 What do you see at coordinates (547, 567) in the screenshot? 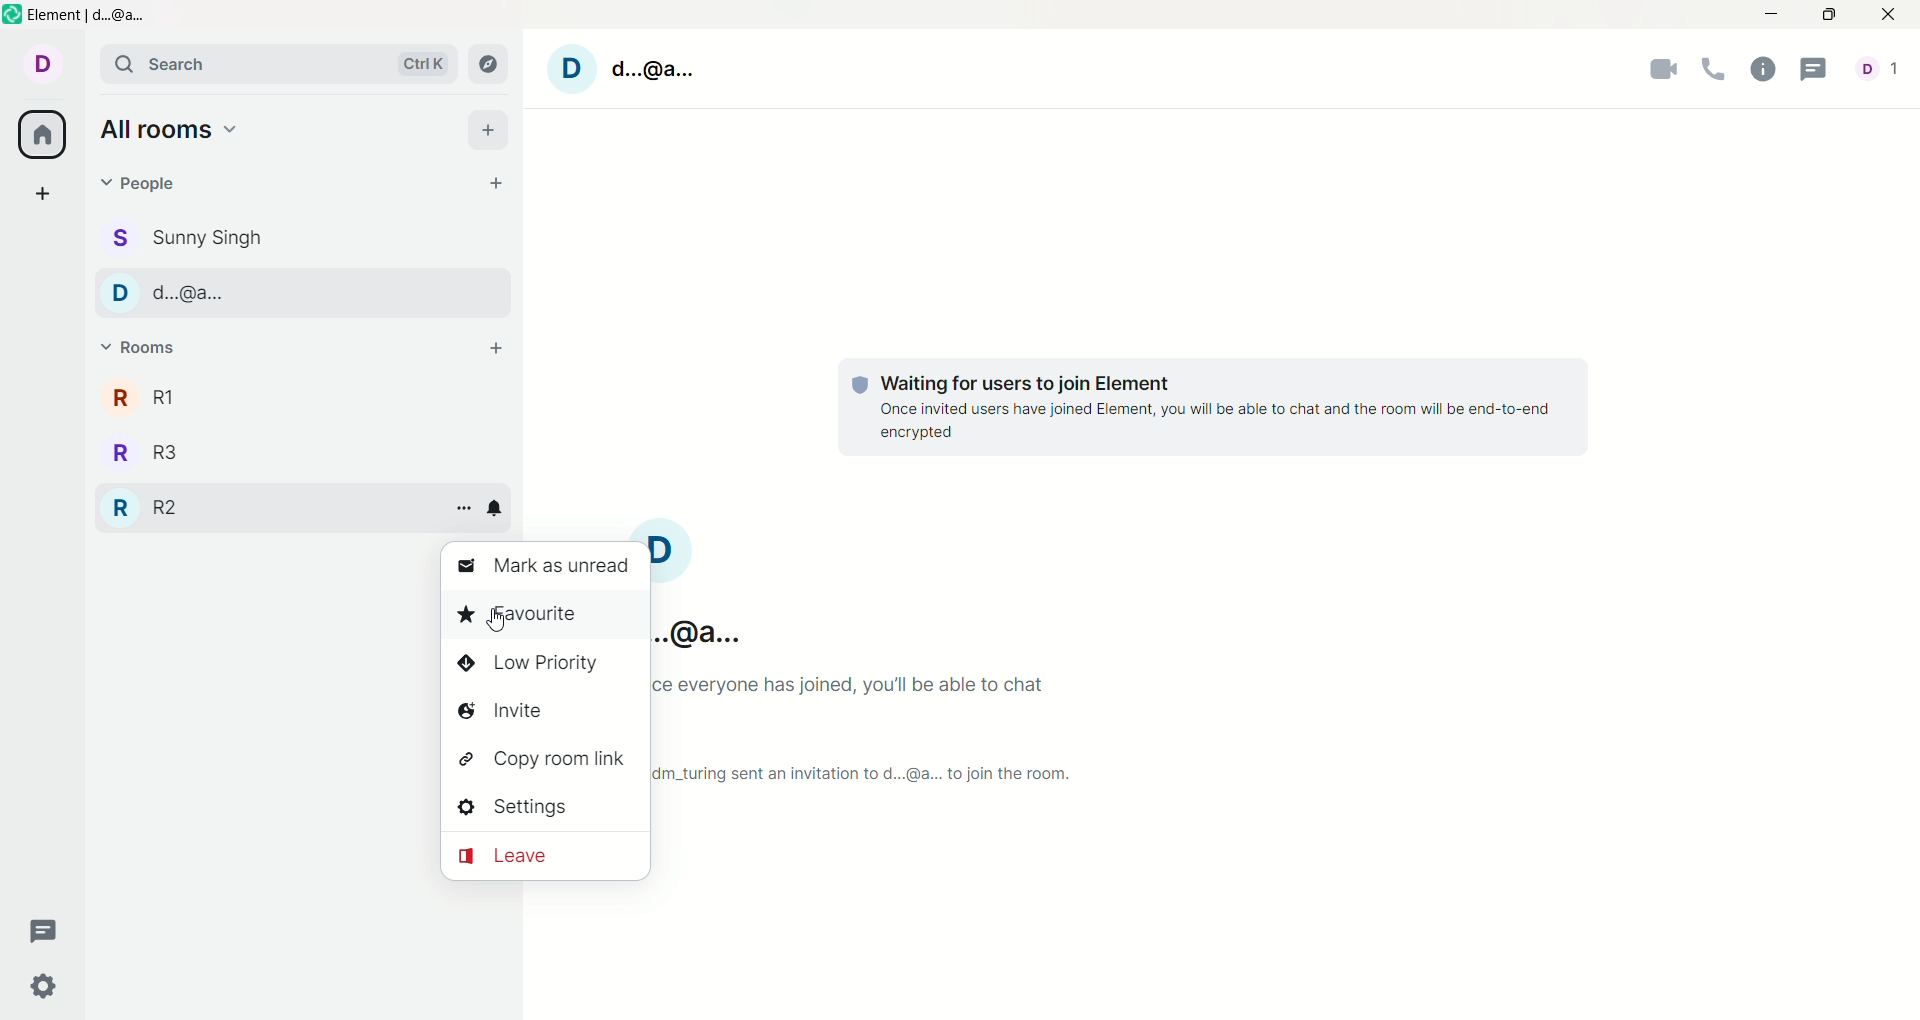
I see `mark as unread` at bounding box center [547, 567].